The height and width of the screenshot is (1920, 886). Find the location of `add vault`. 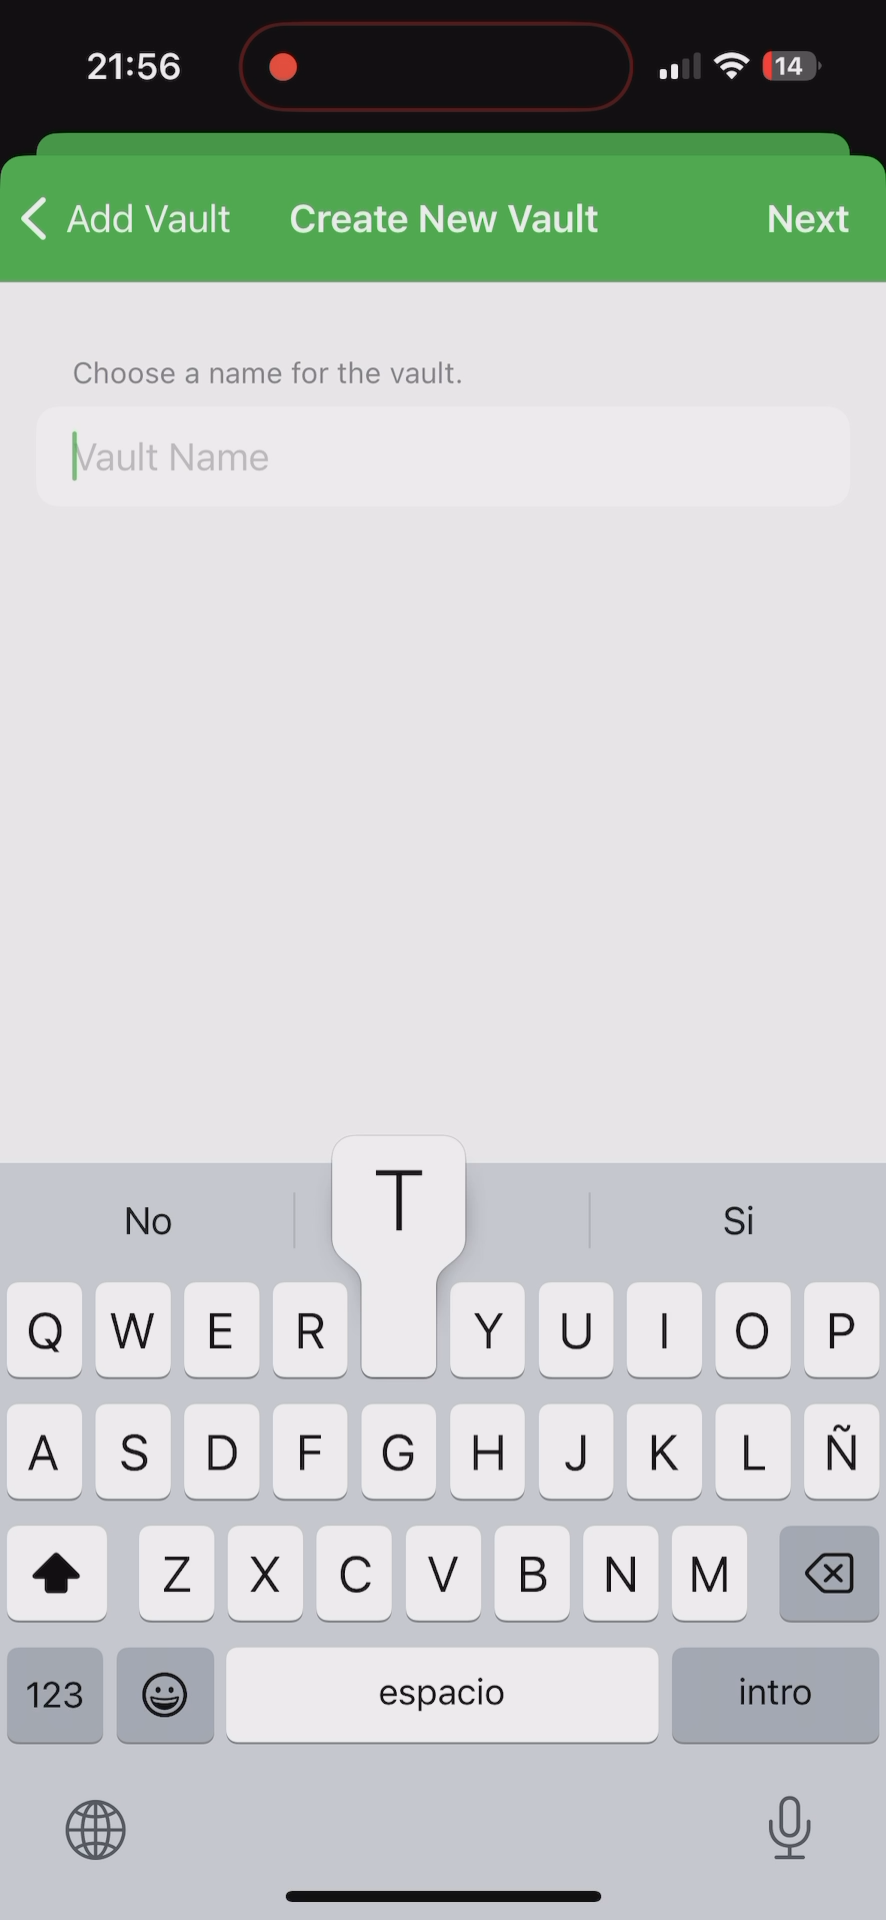

add vault is located at coordinates (126, 218).